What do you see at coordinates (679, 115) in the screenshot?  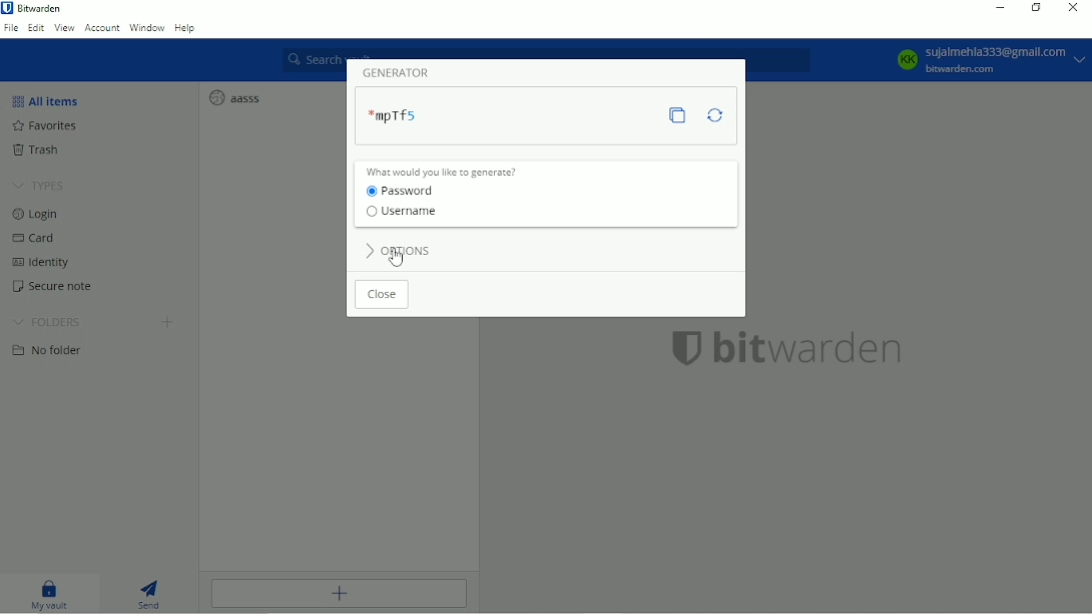 I see `Copy password` at bounding box center [679, 115].